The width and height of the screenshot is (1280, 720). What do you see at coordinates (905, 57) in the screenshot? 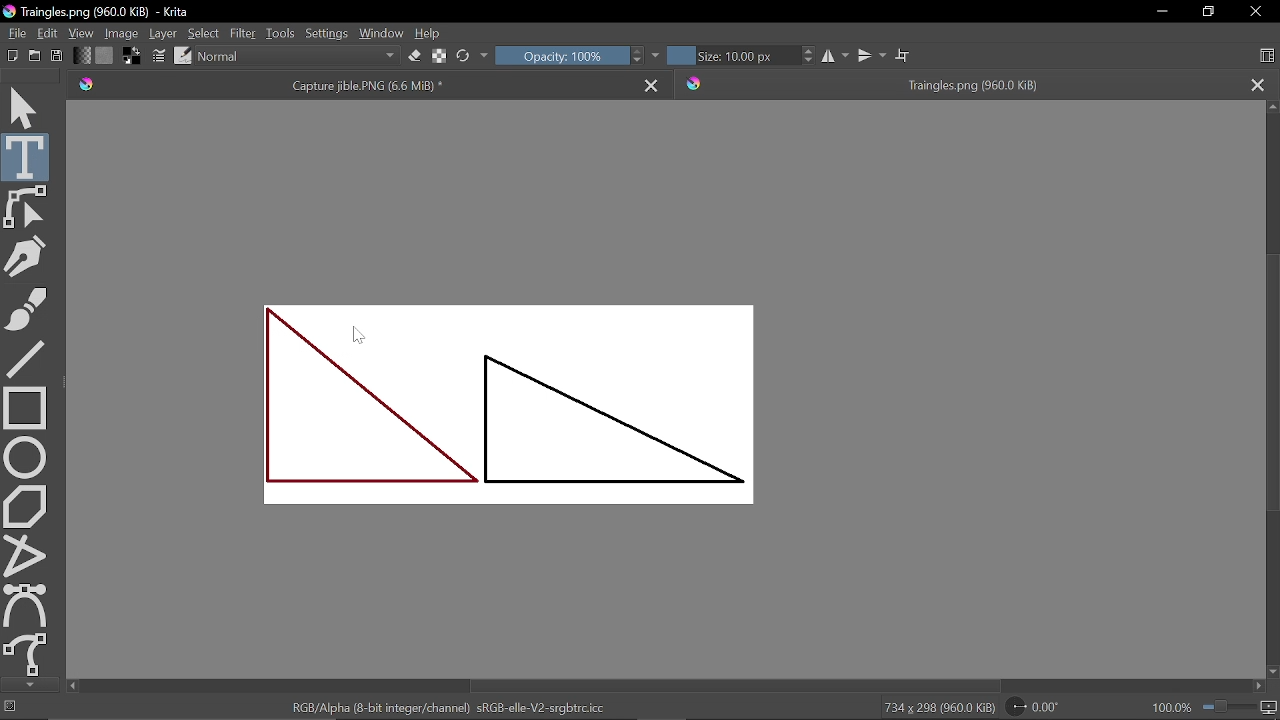
I see `Wrap around mode` at bounding box center [905, 57].